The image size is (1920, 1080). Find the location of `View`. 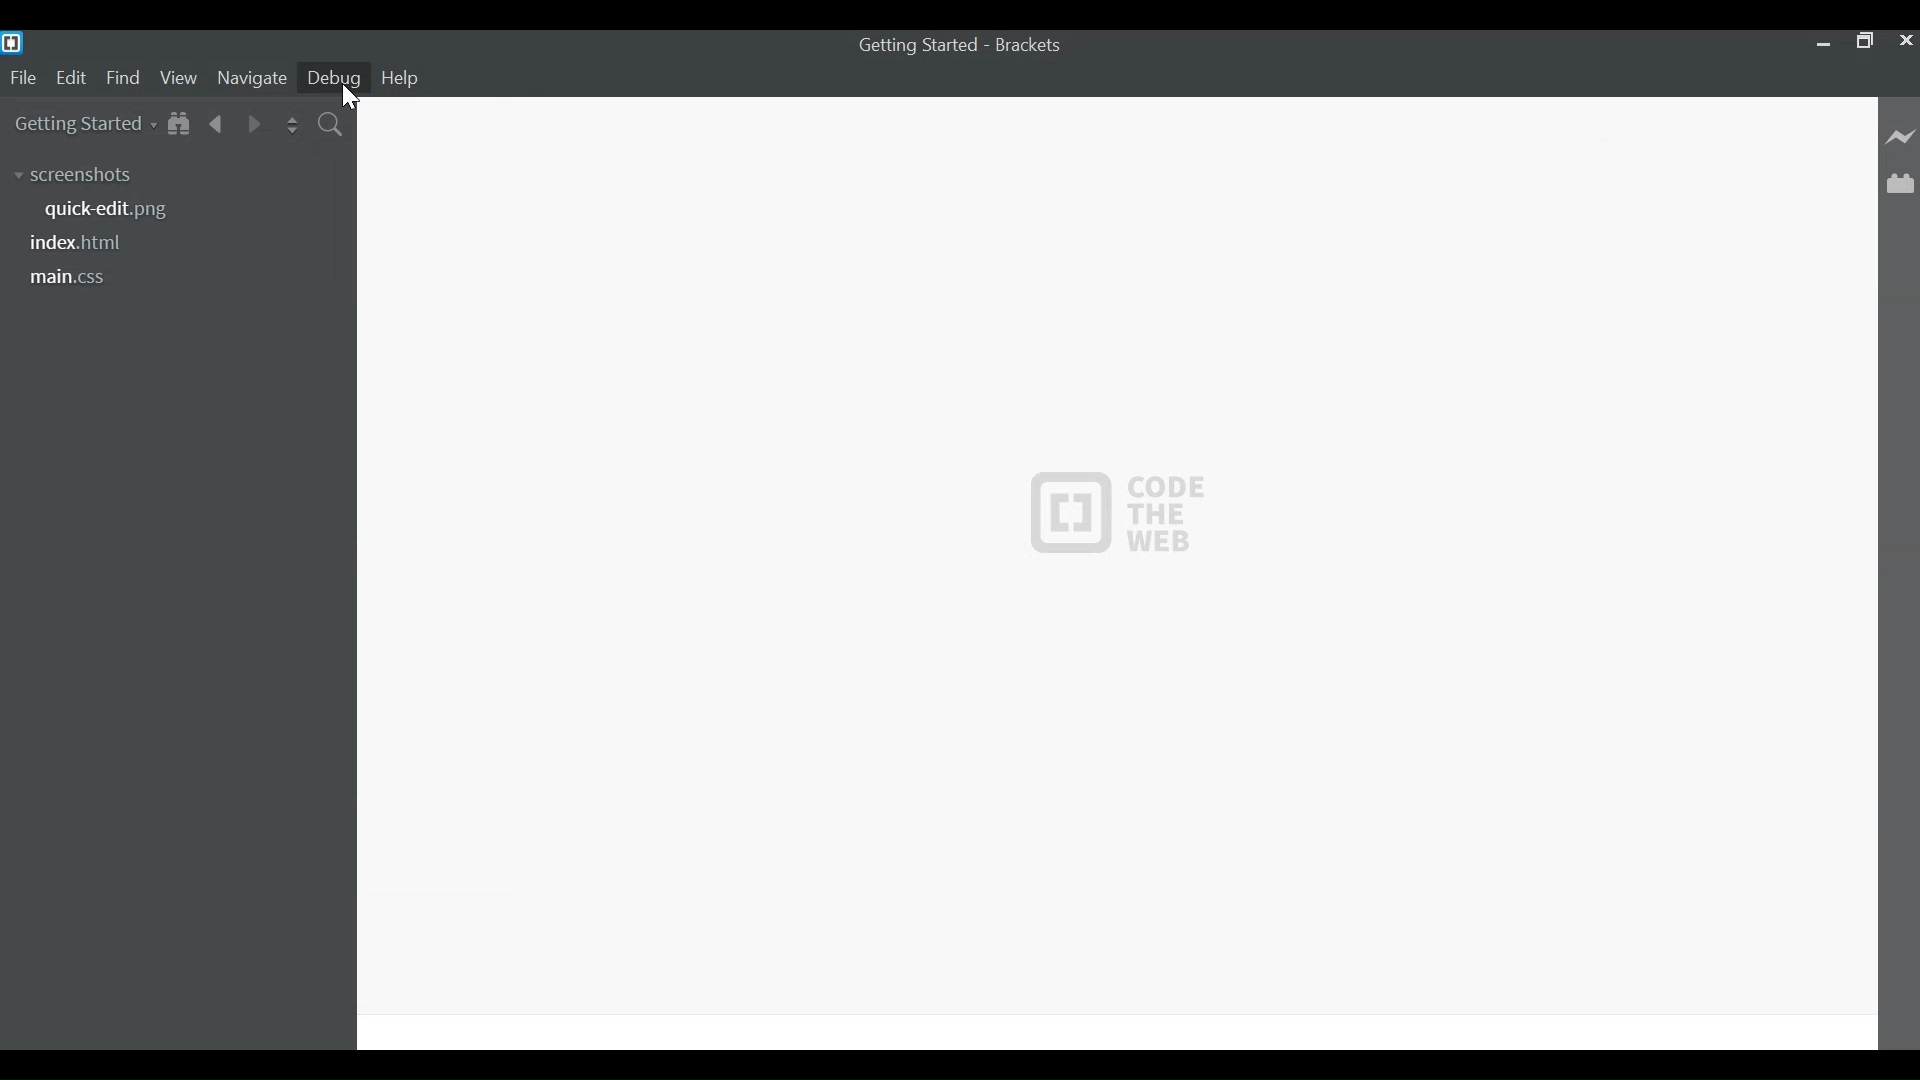

View is located at coordinates (179, 79).